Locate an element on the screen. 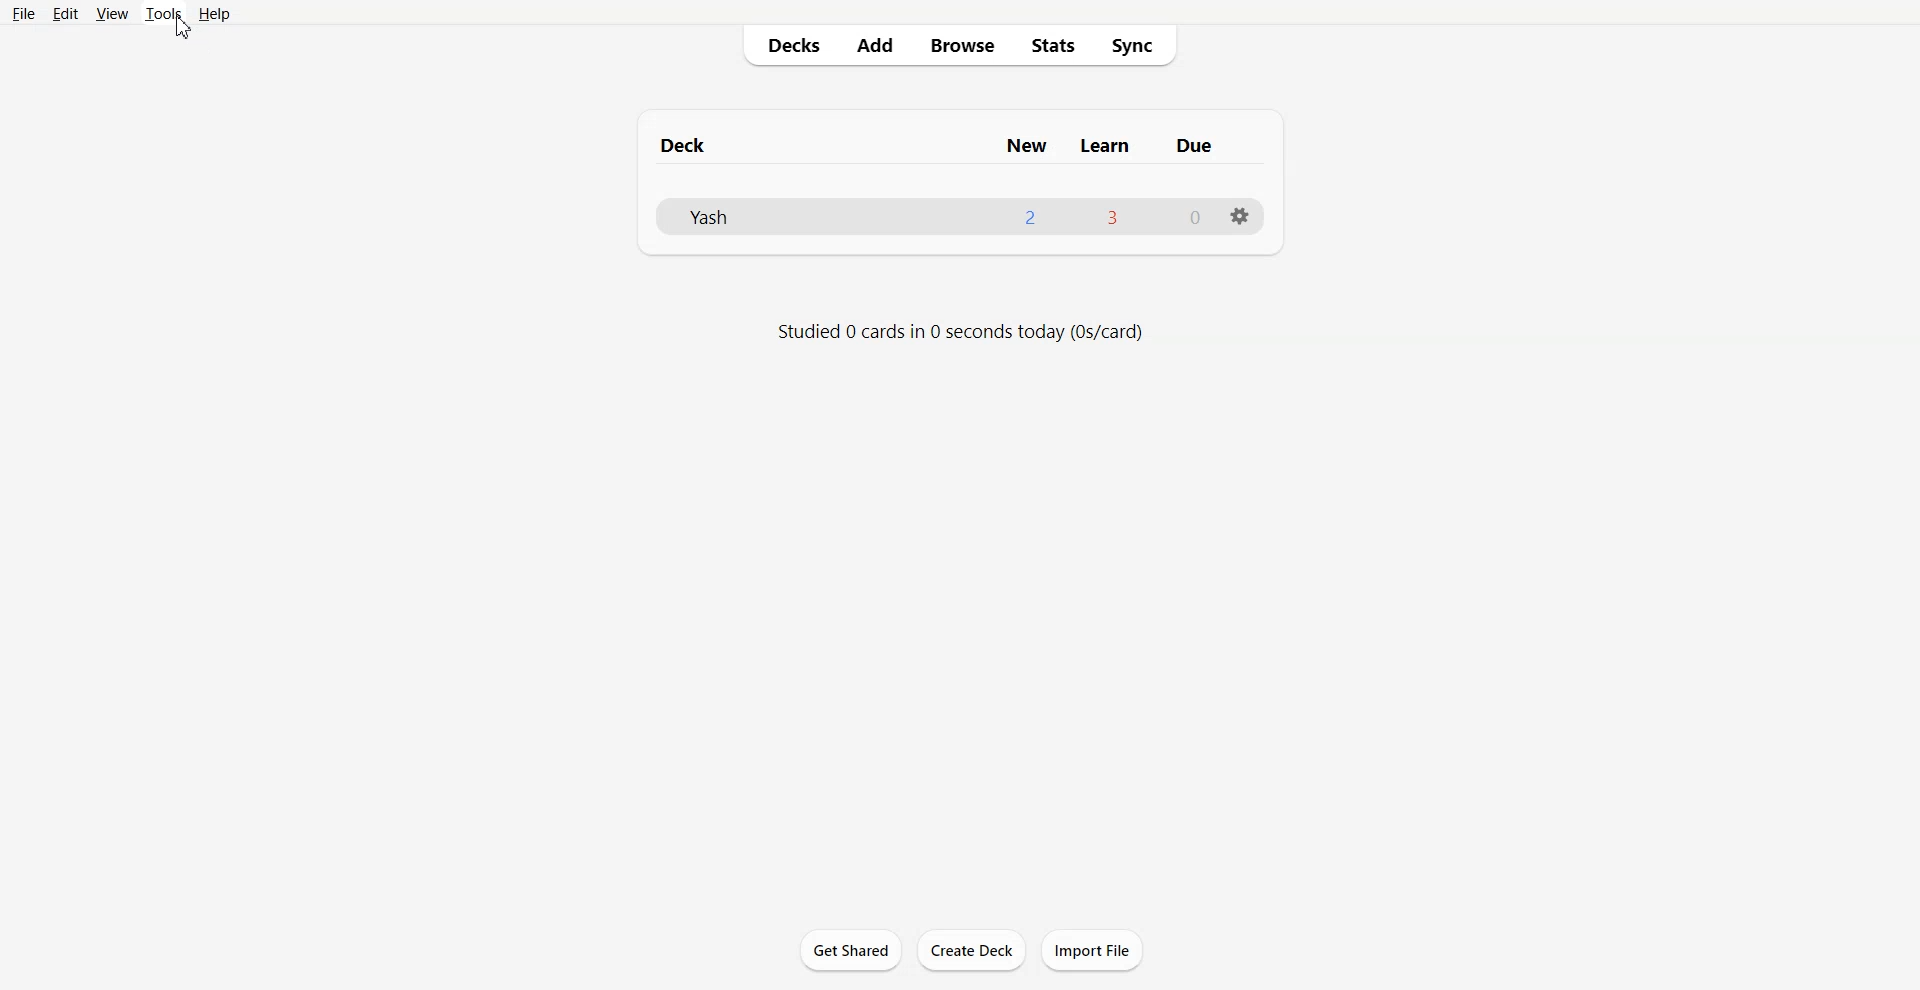 The height and width of the screenshot is (990, 1920). Create Deck is located at coordinates (971, 950).